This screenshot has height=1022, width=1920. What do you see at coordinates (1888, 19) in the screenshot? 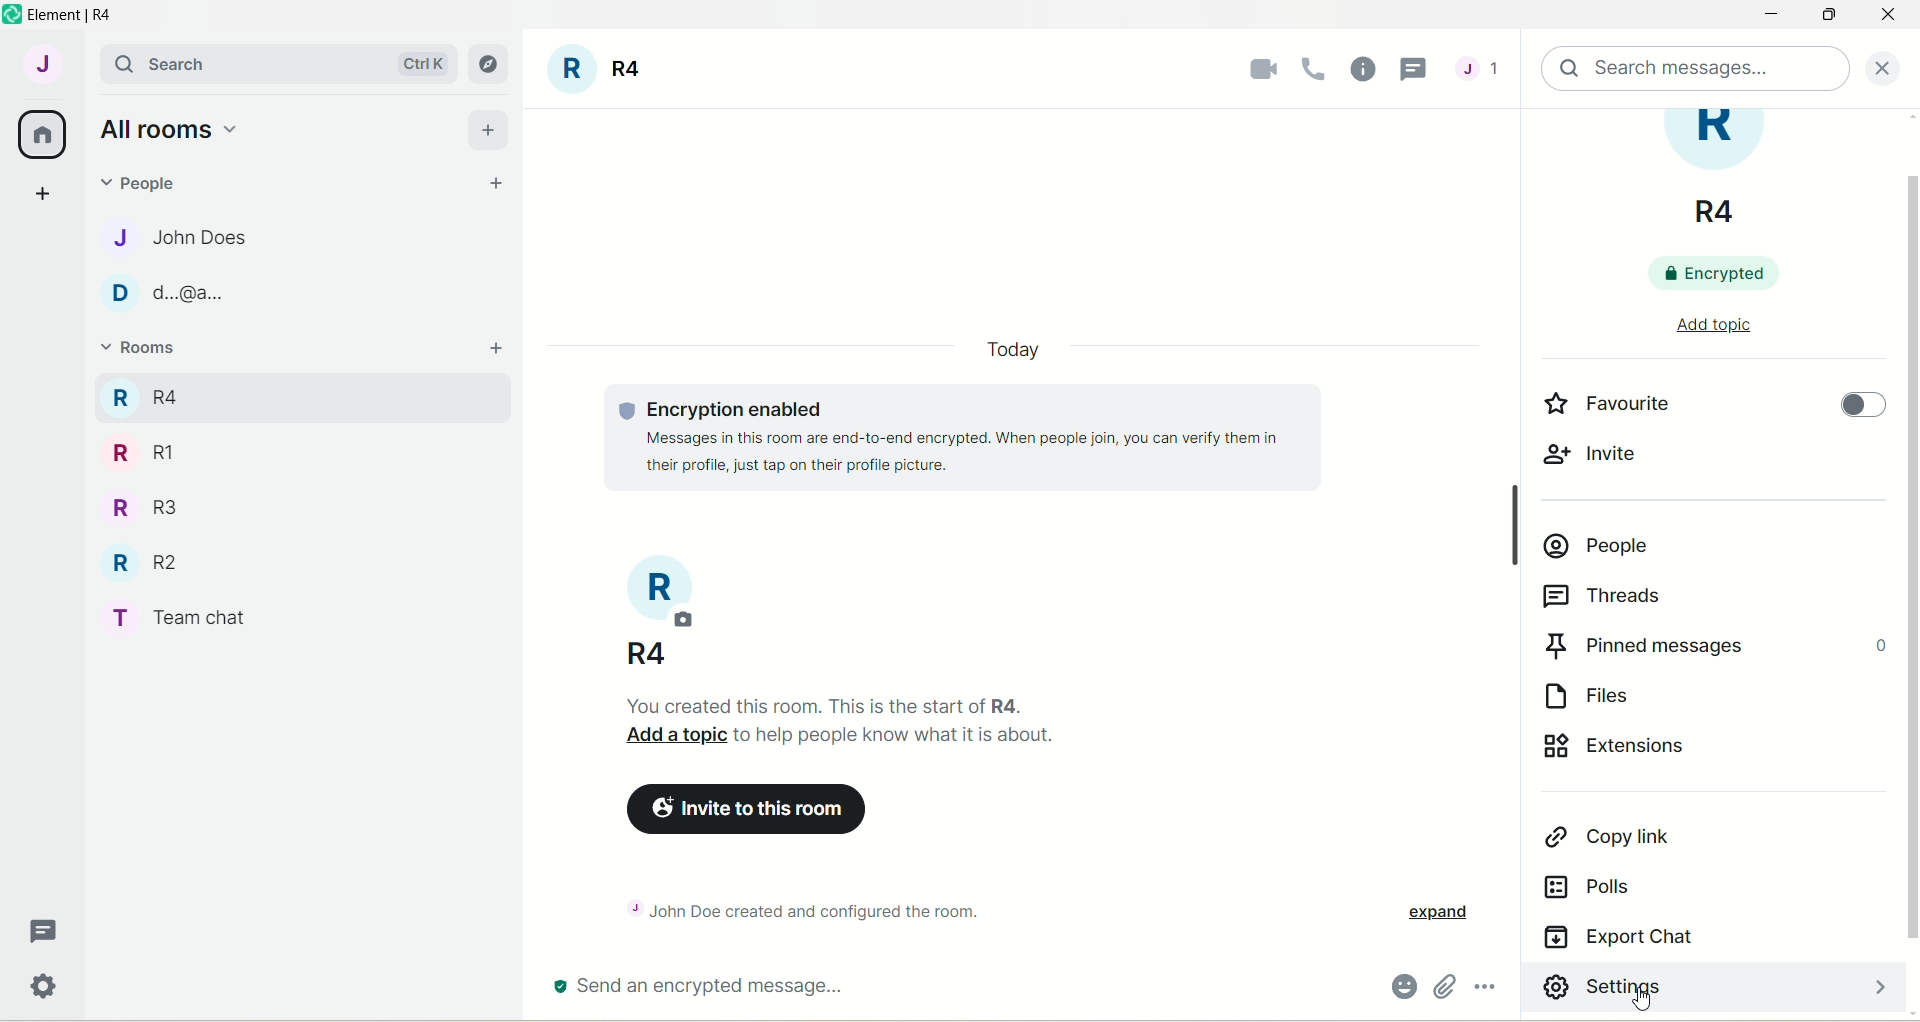
I see `close` at bounding box center [1888, 19].